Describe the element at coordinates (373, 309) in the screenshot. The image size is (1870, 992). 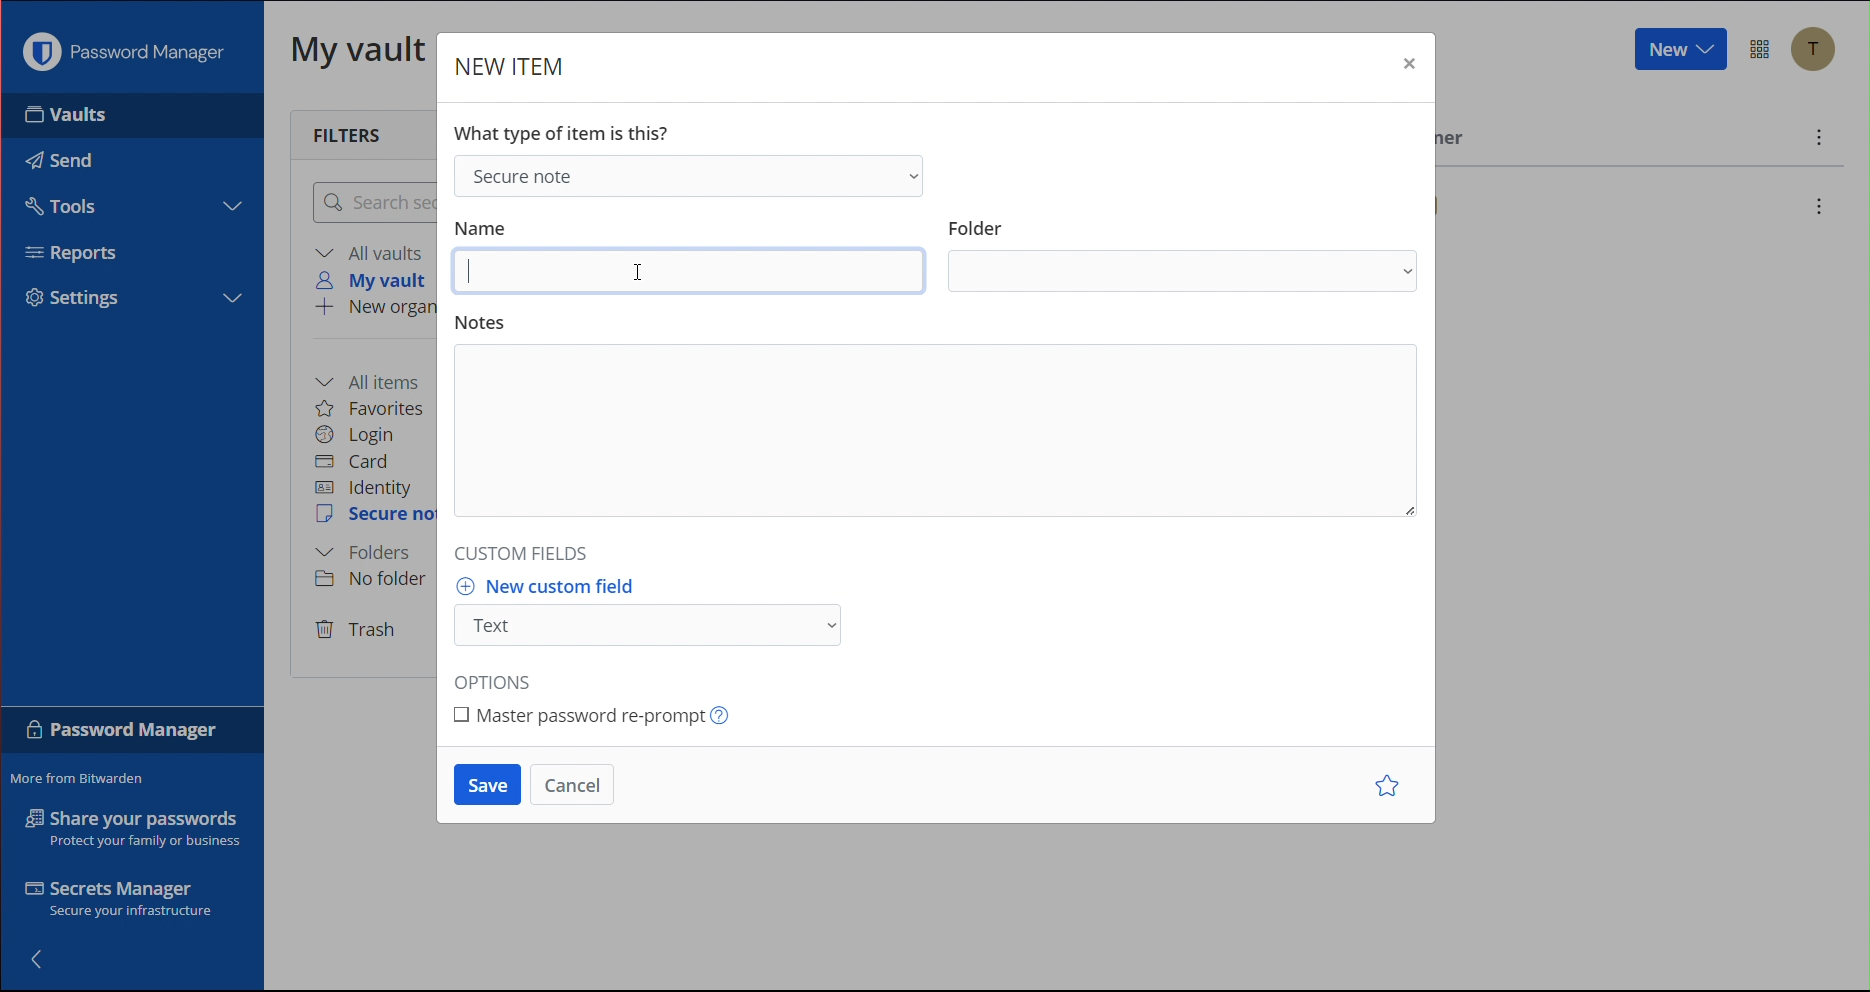
I see `New organization` at that location.